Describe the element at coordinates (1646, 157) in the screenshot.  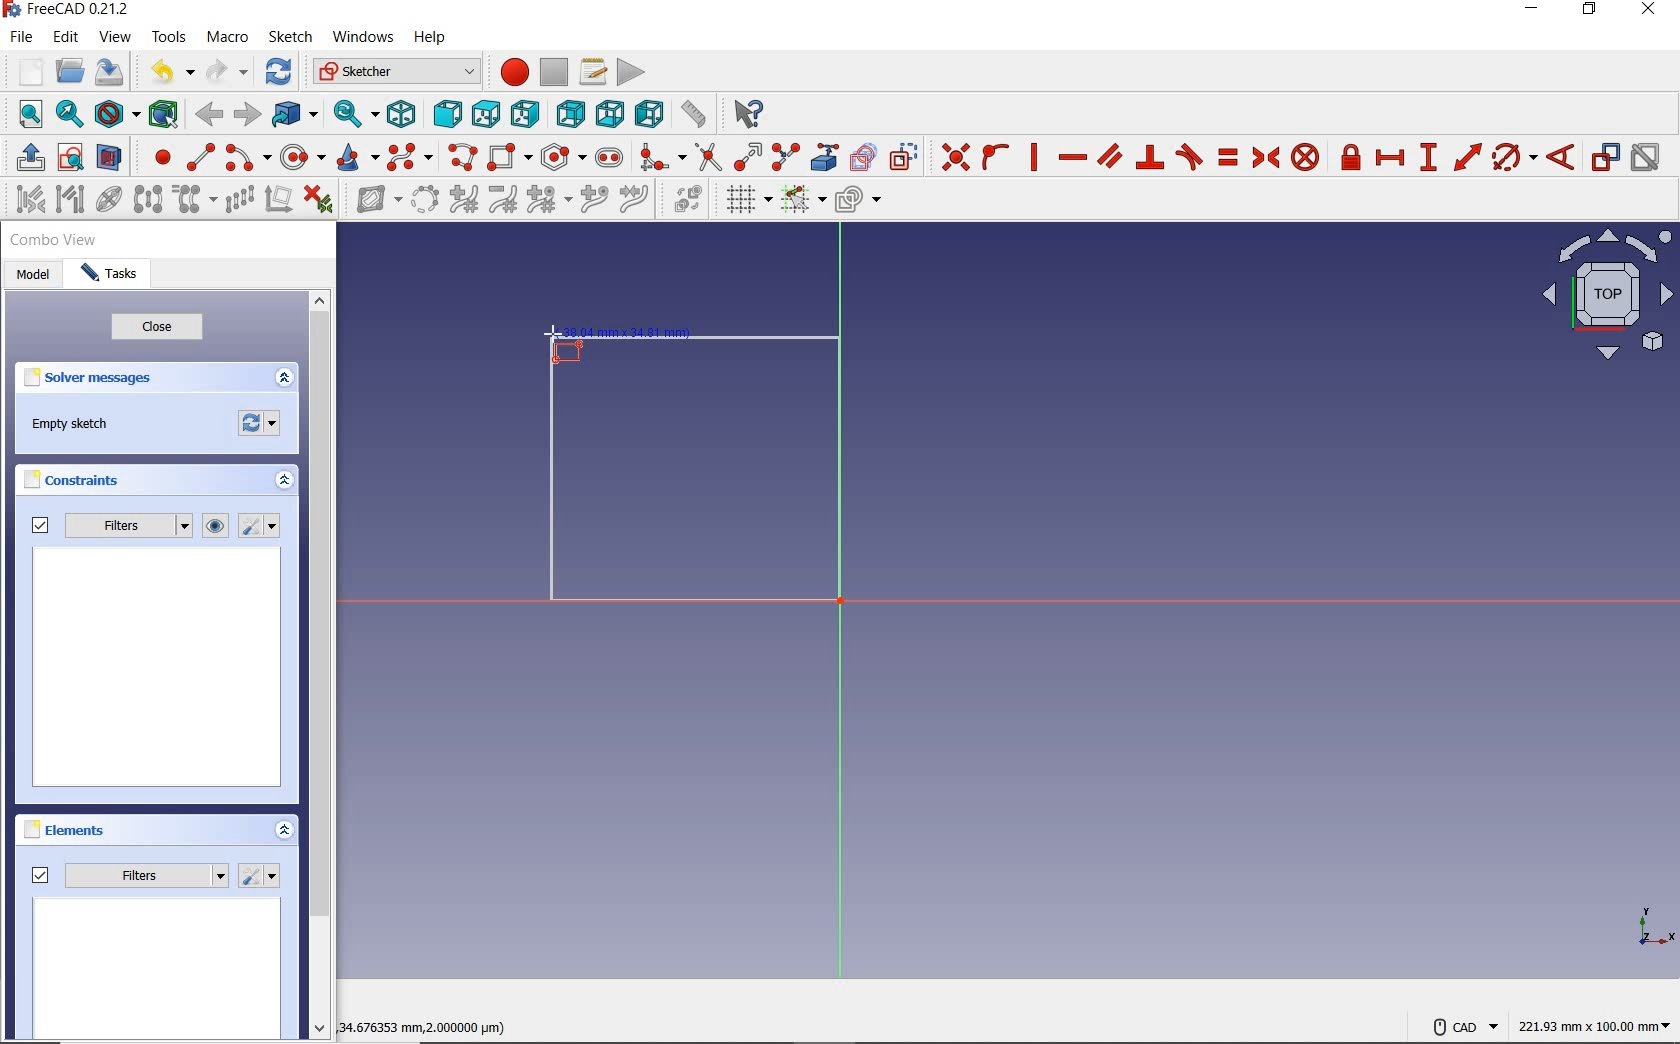
I see `activate or deactivate constraint` at that location.